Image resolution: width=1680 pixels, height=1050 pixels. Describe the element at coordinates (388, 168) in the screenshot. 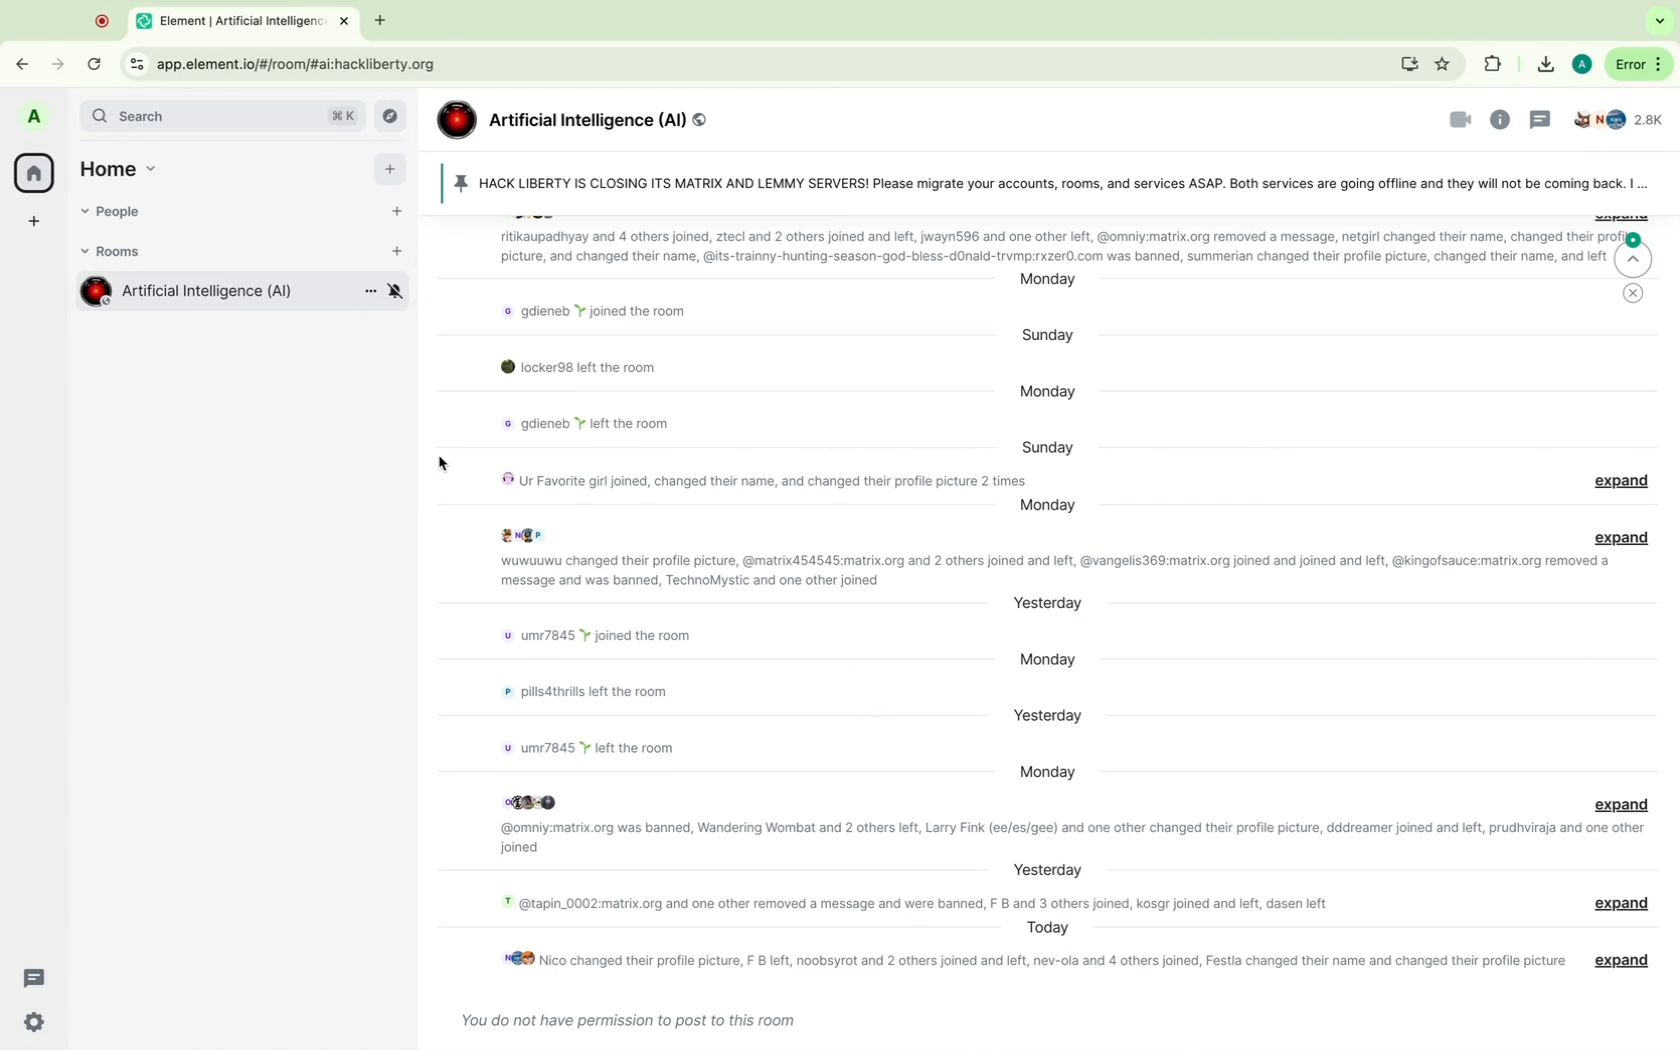

I see `add` at that location.